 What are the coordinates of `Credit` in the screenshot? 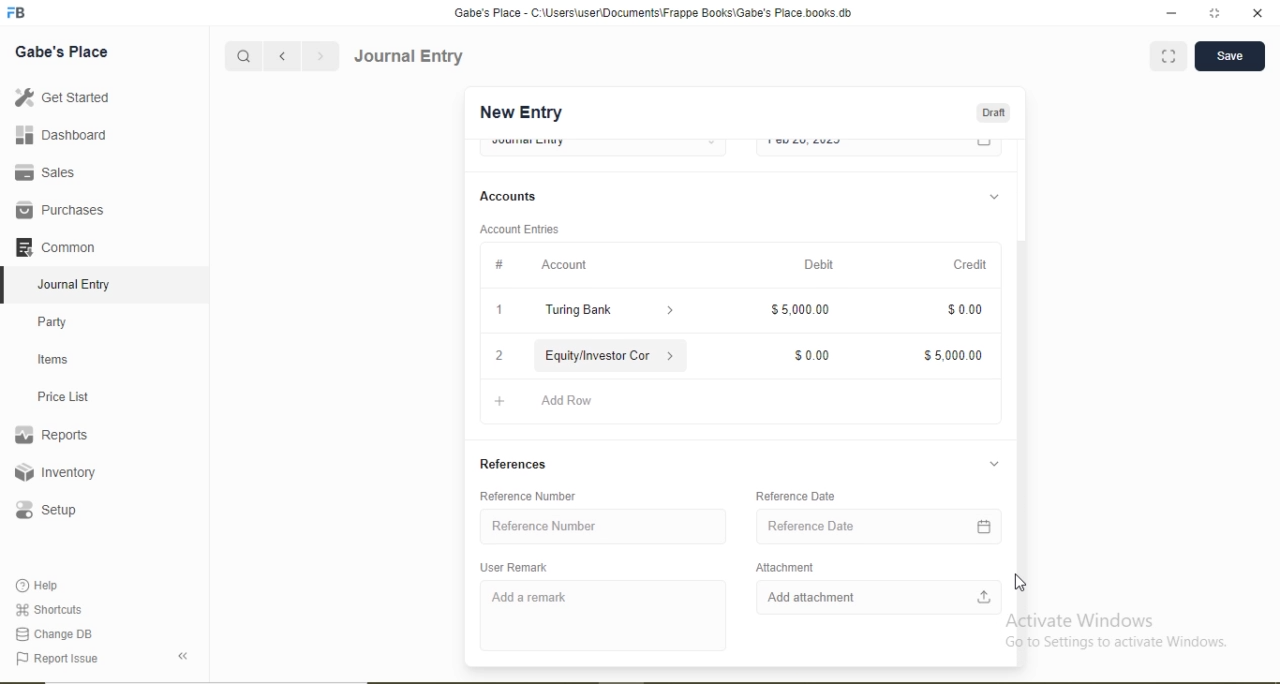 It's located at (971, 266).